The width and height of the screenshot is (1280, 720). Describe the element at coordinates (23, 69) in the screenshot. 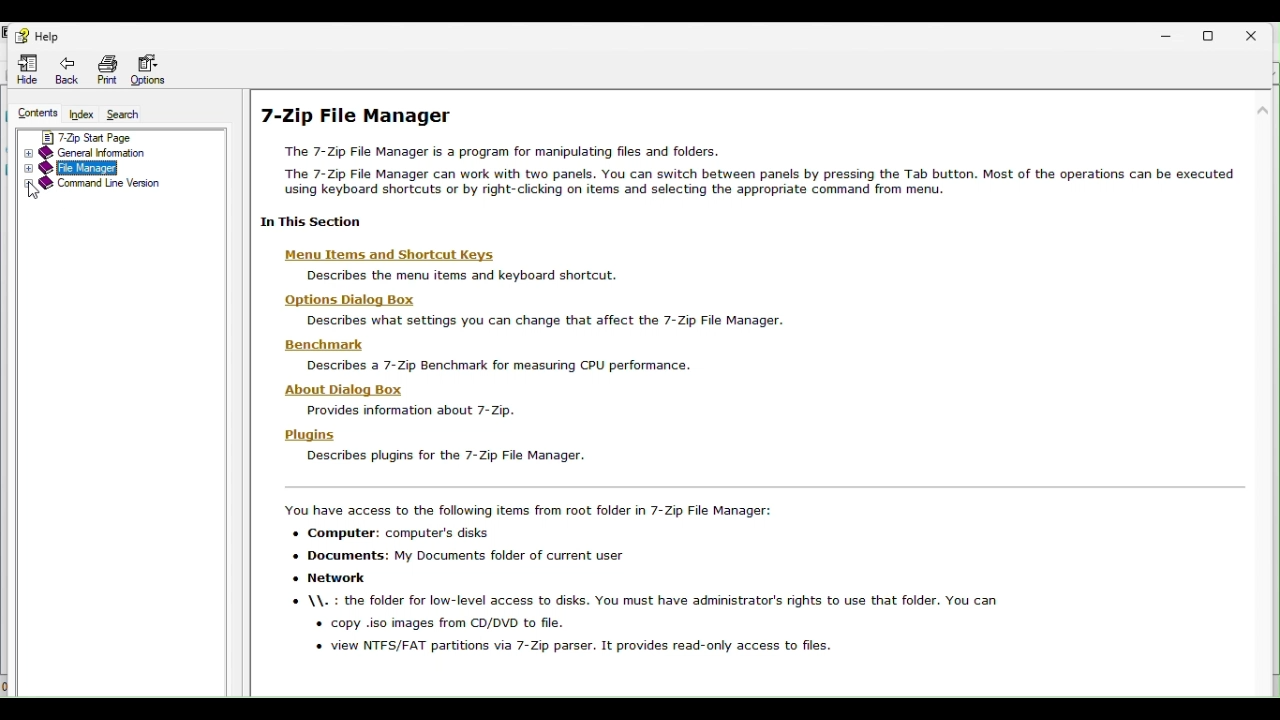

I see `Hide` at that location.